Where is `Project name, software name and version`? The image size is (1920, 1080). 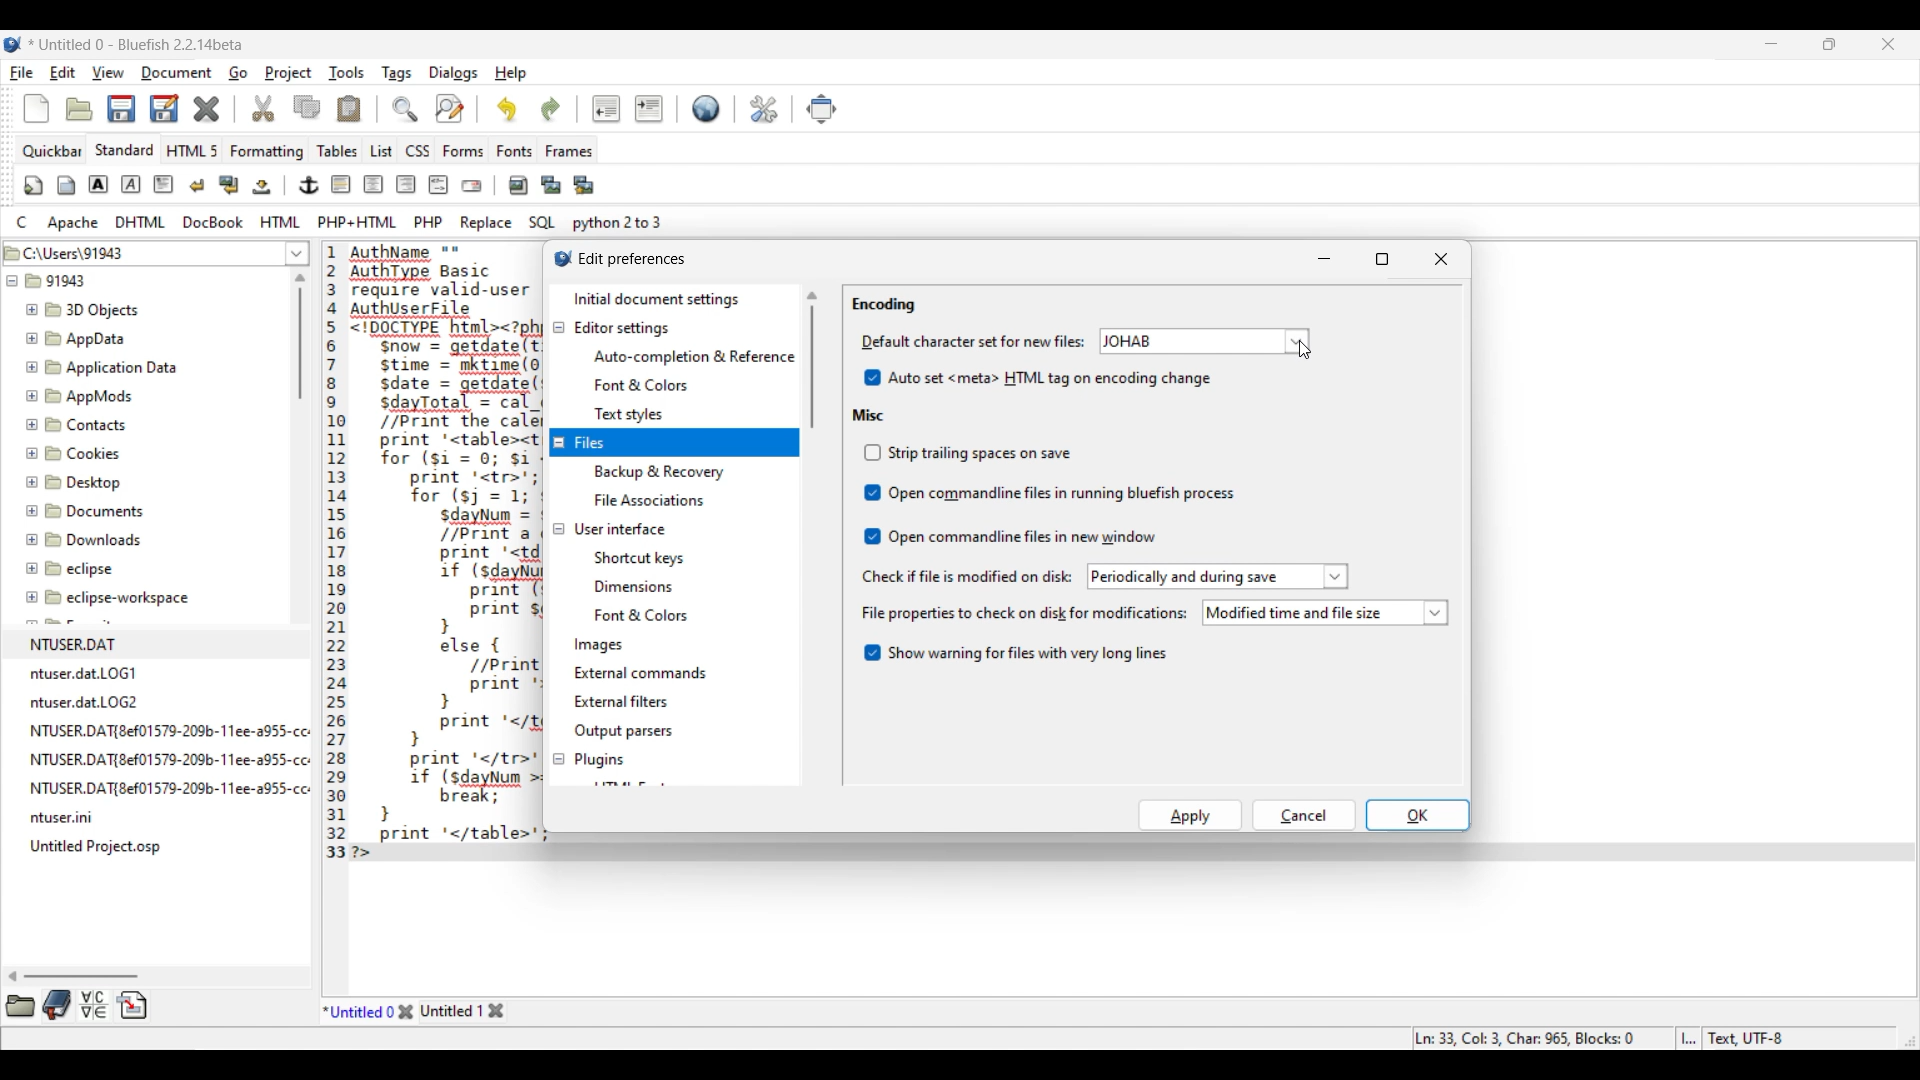
Project name, software name and version is located at coordinates (139, 44).